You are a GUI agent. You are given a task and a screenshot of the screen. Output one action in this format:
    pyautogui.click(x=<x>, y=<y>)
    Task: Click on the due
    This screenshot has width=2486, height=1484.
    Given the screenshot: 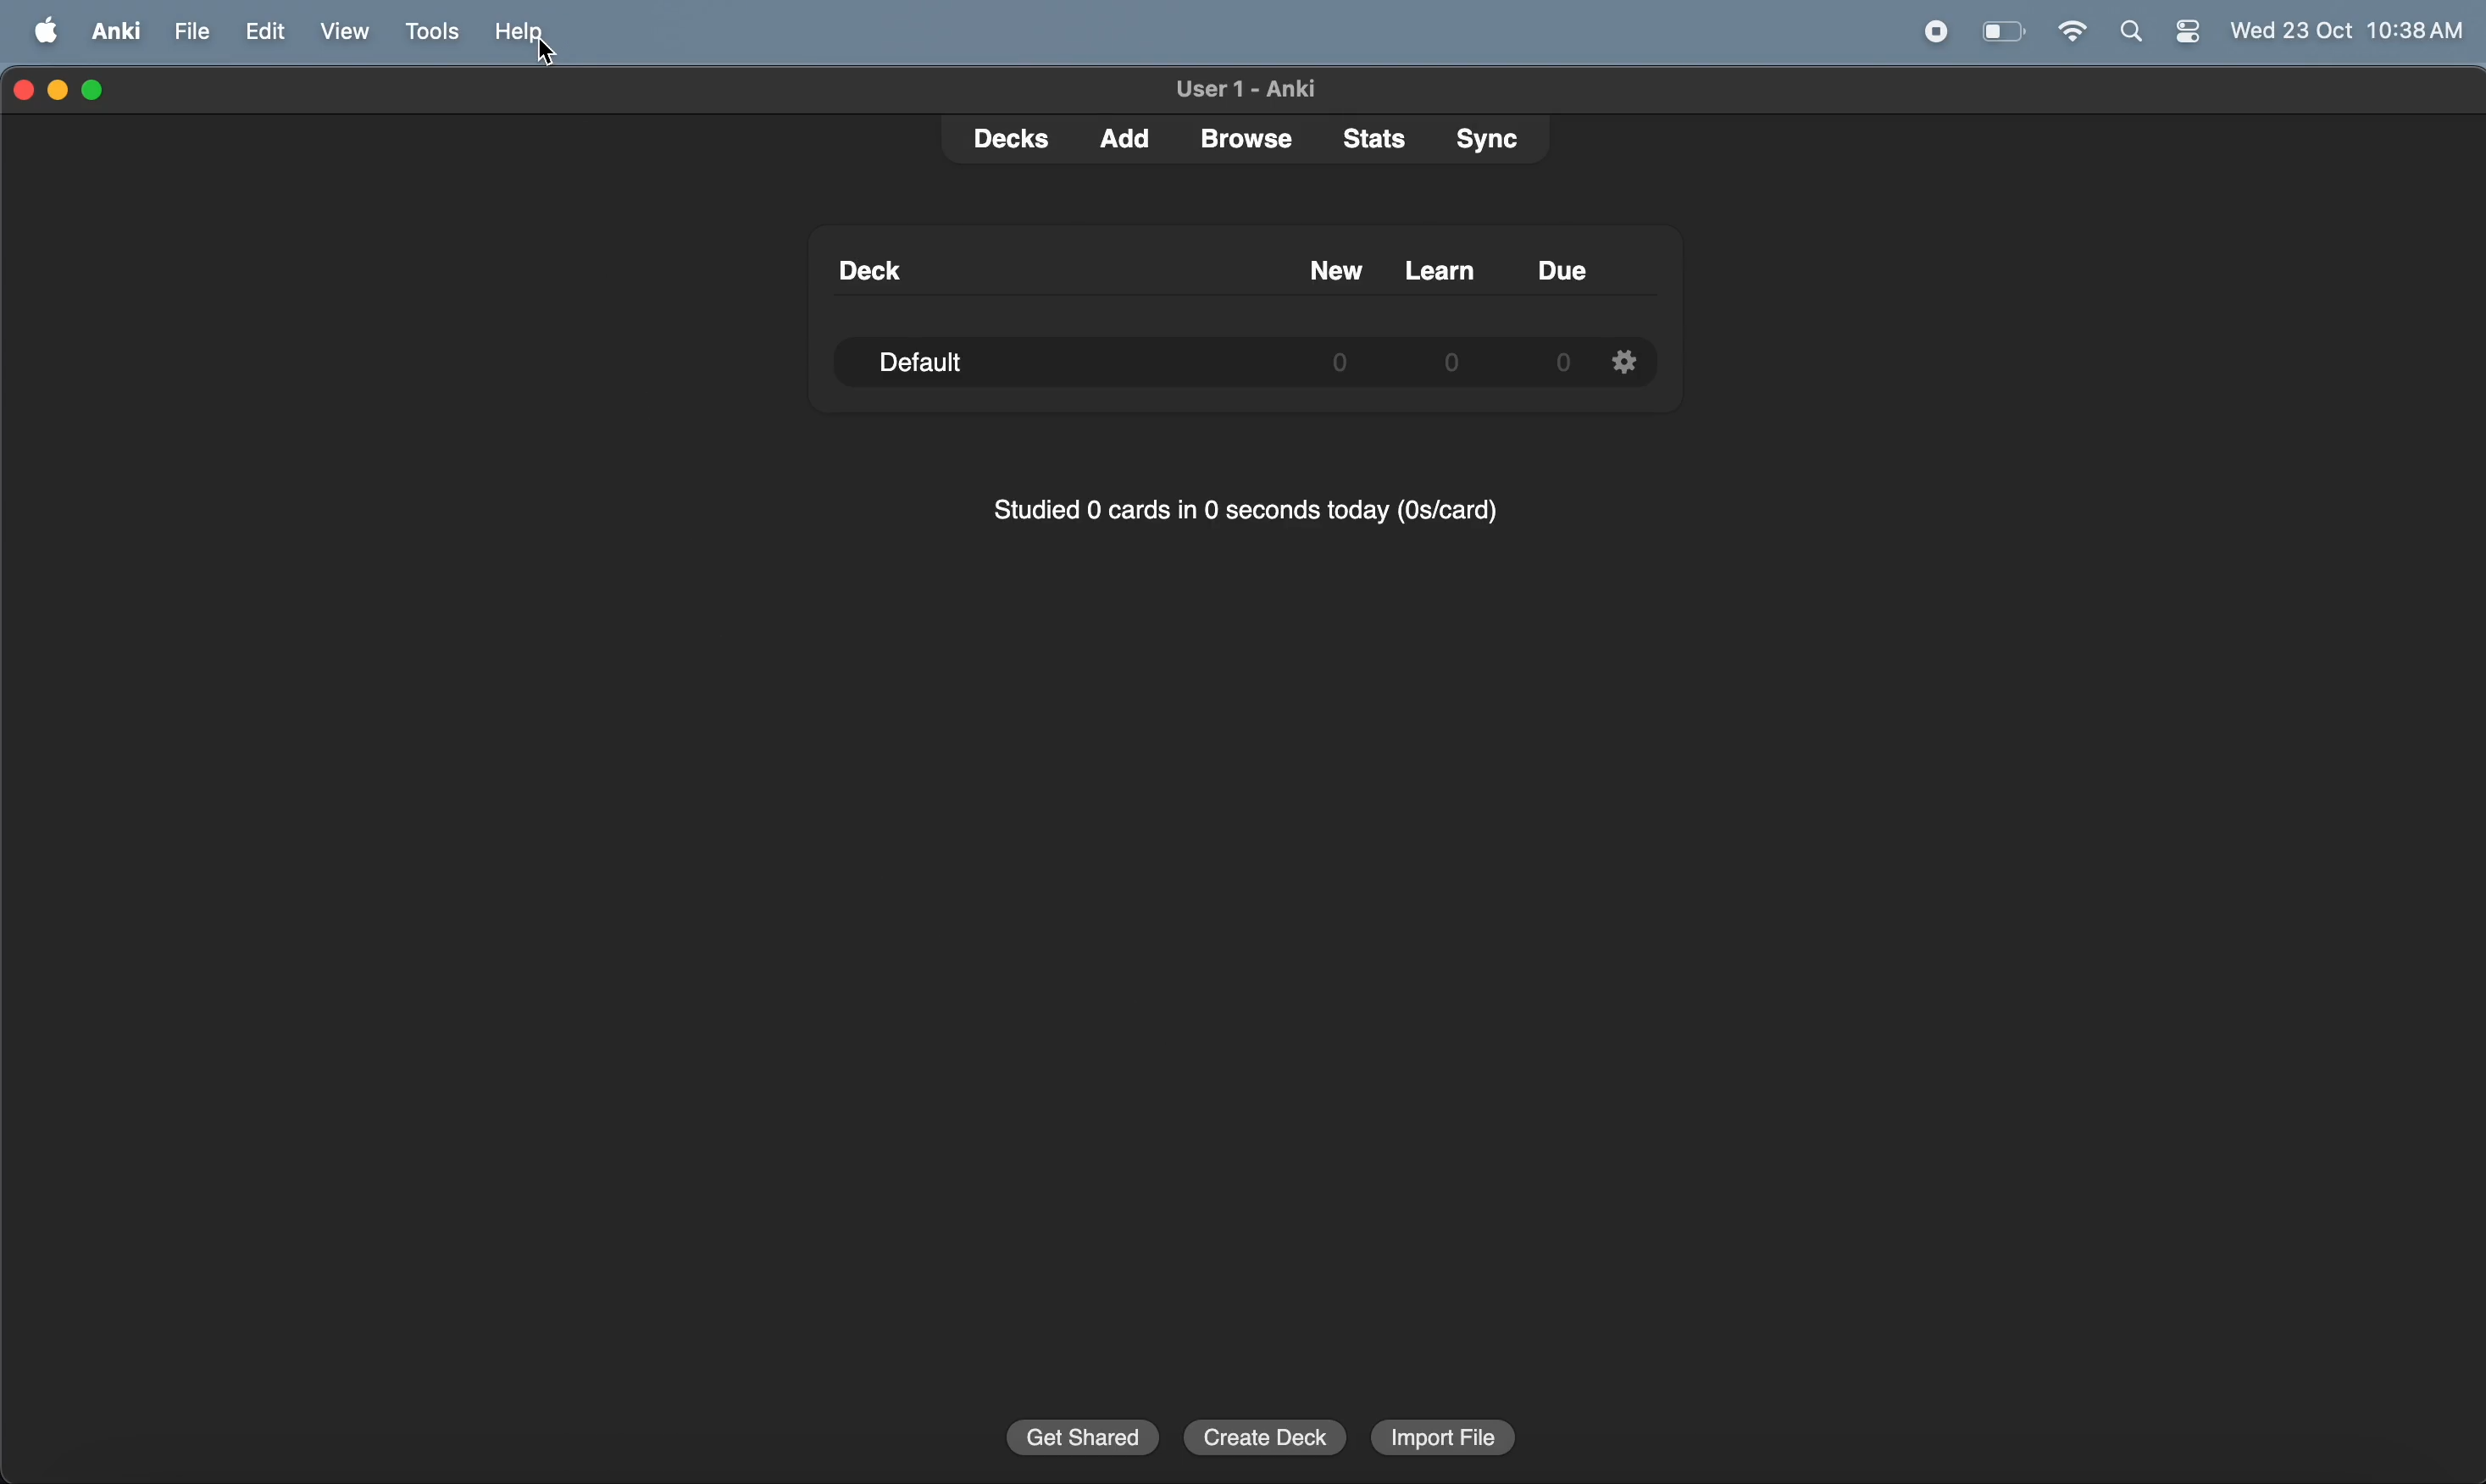 What is the action you would take?
    pyautogui.click(x=1564, y=270)
    